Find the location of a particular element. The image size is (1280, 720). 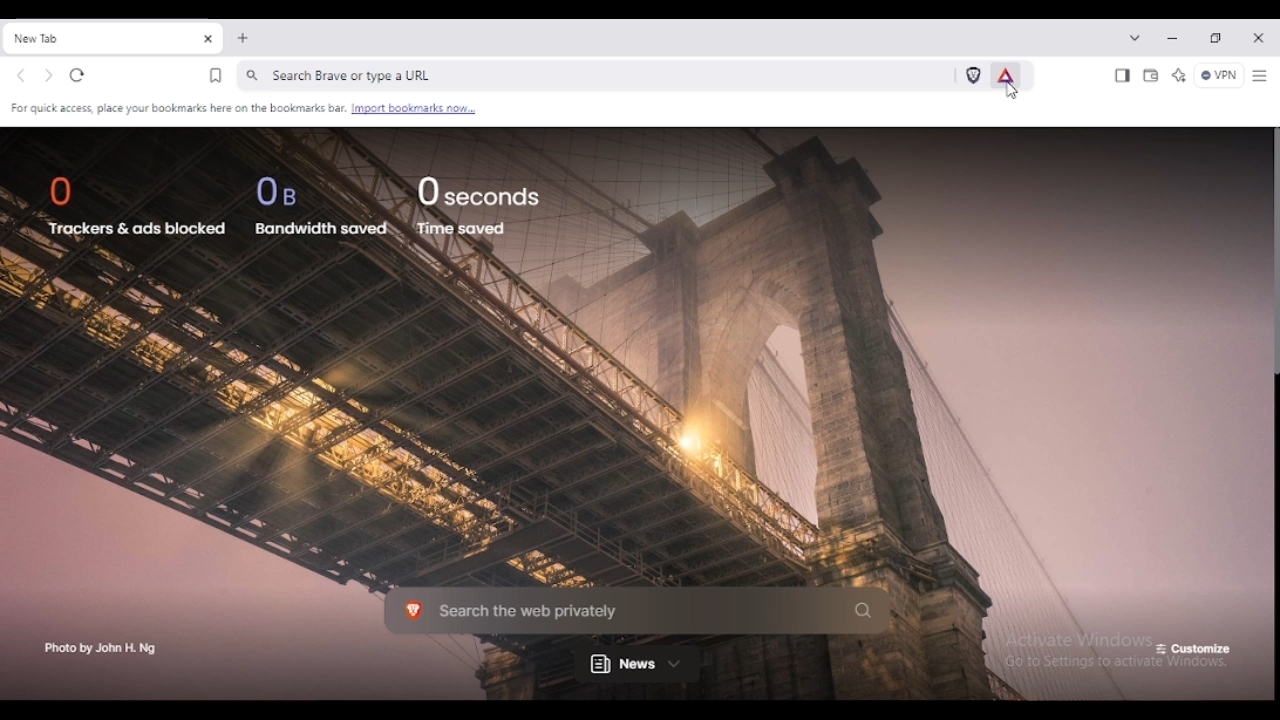

cursor is located at coordinates (1012, 91).